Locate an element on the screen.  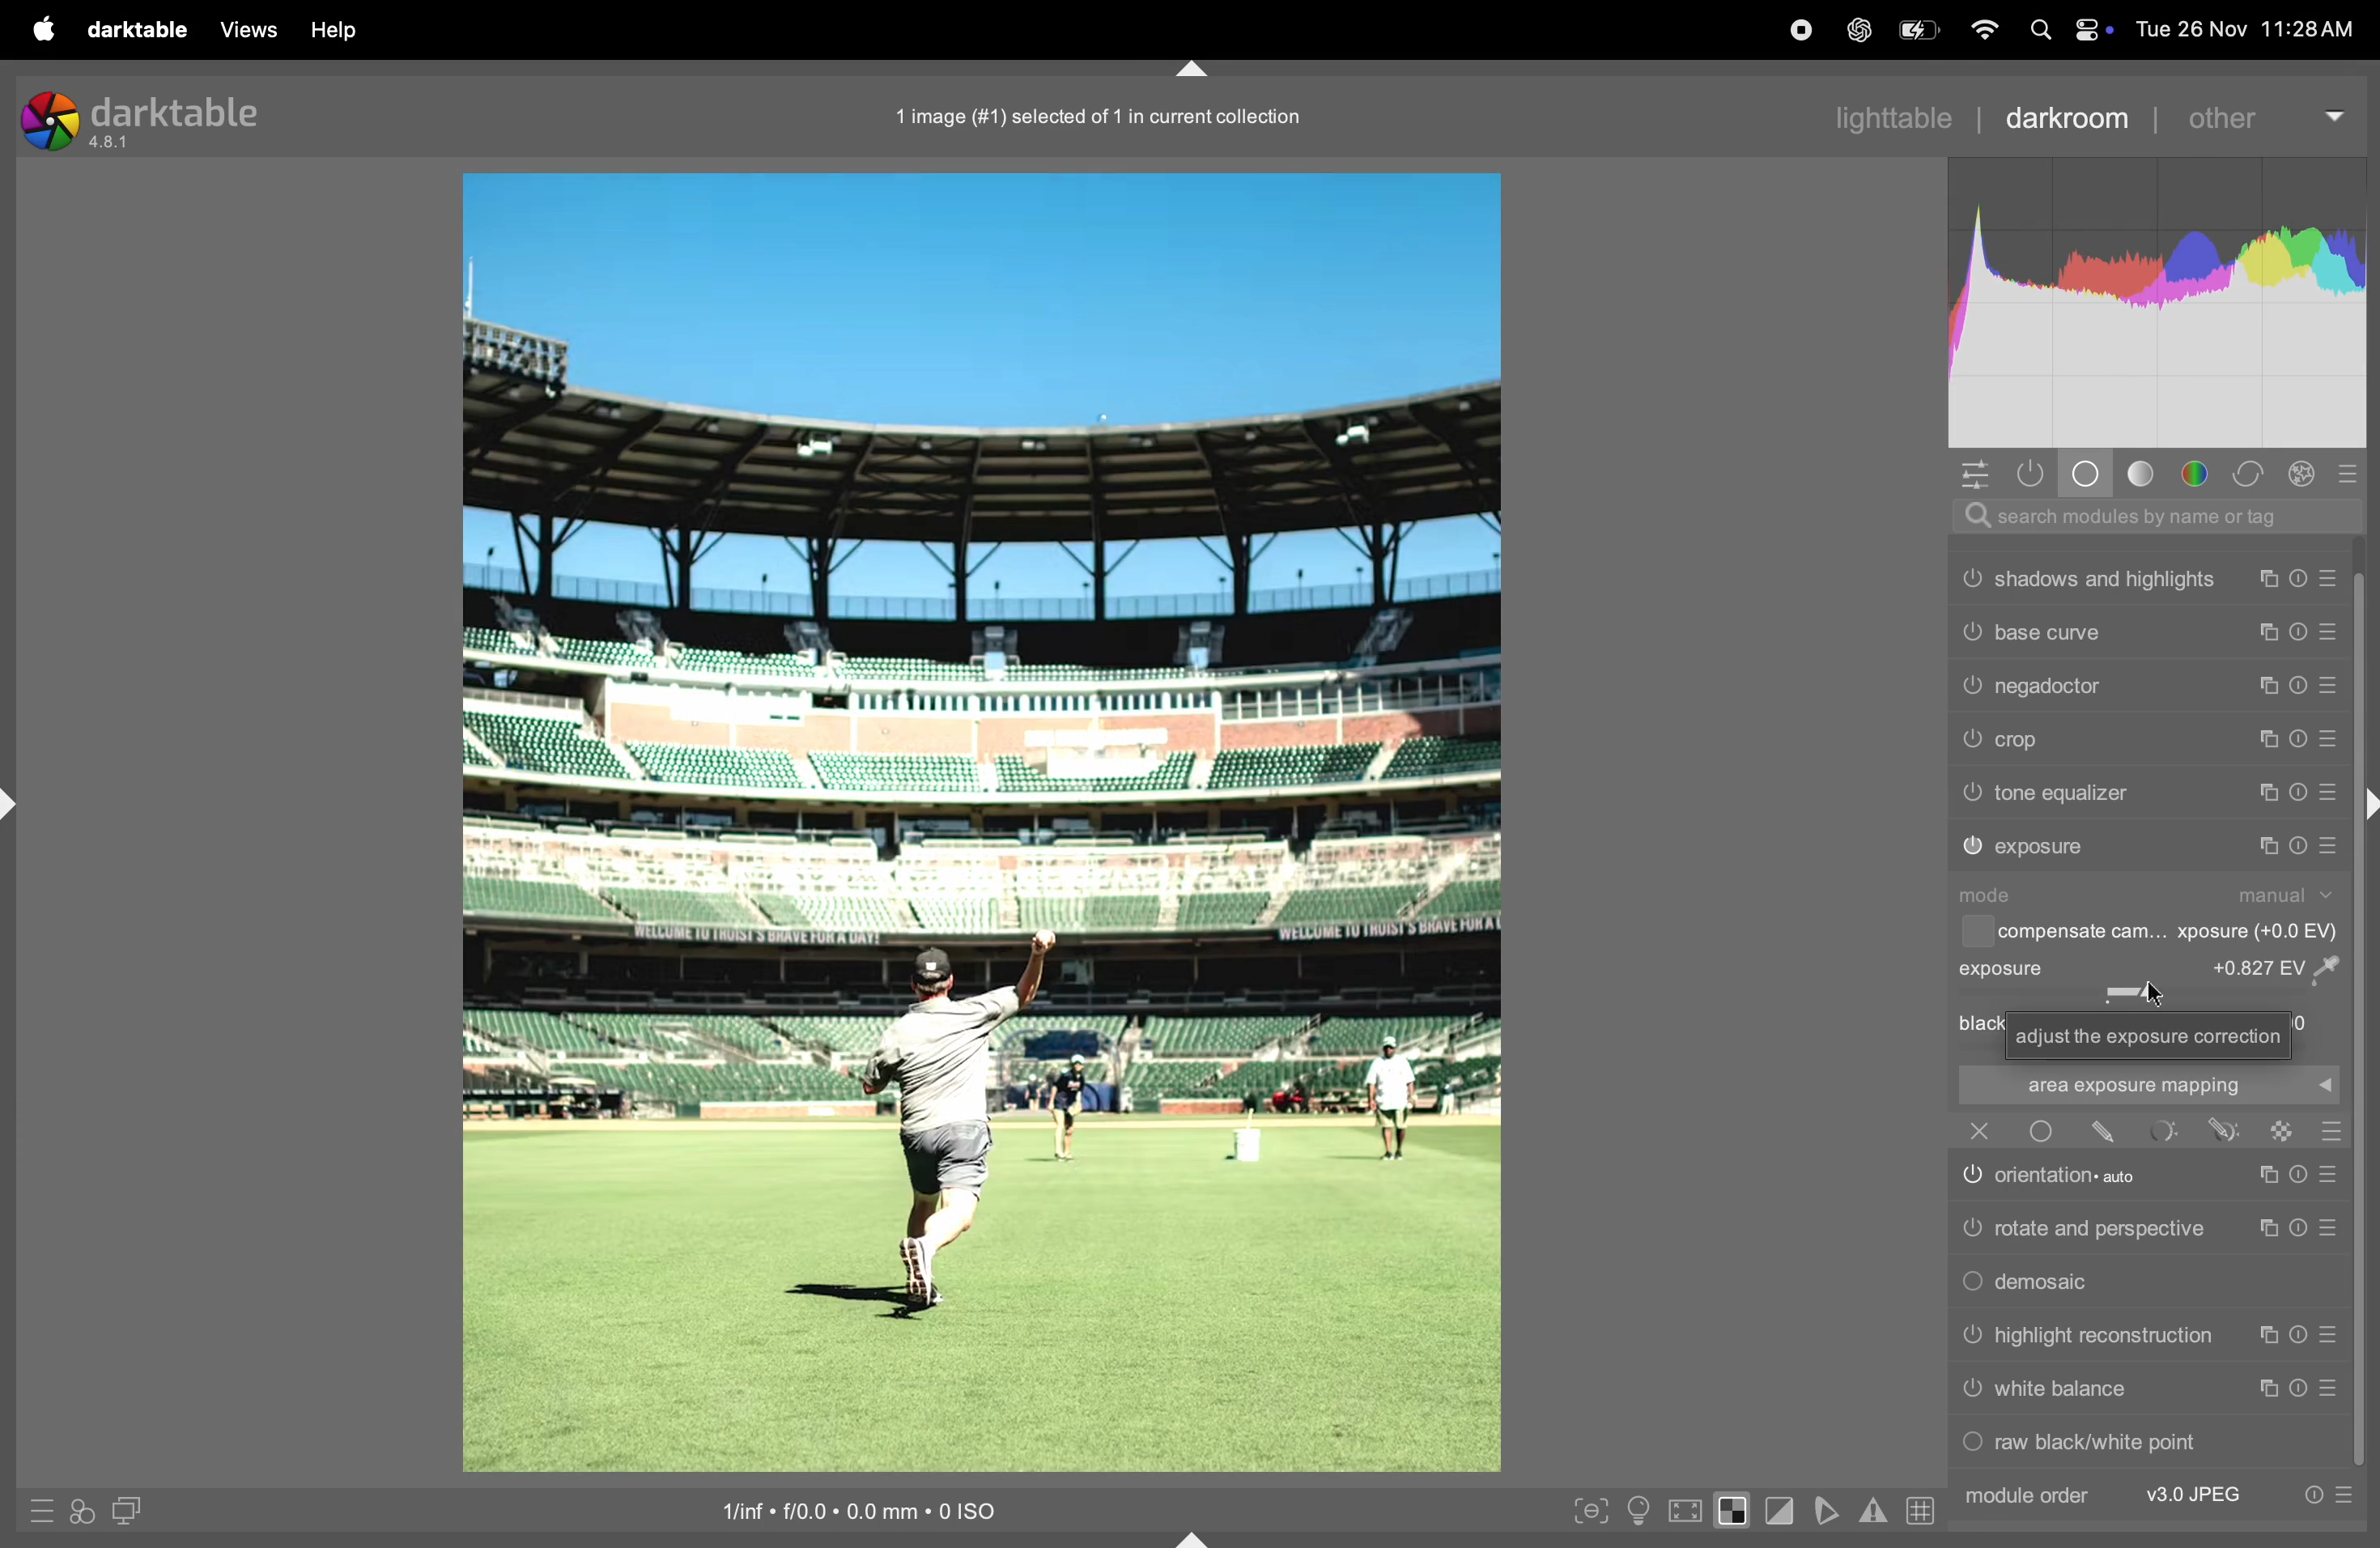
show only active modules is located at coordinates (2038, 474).